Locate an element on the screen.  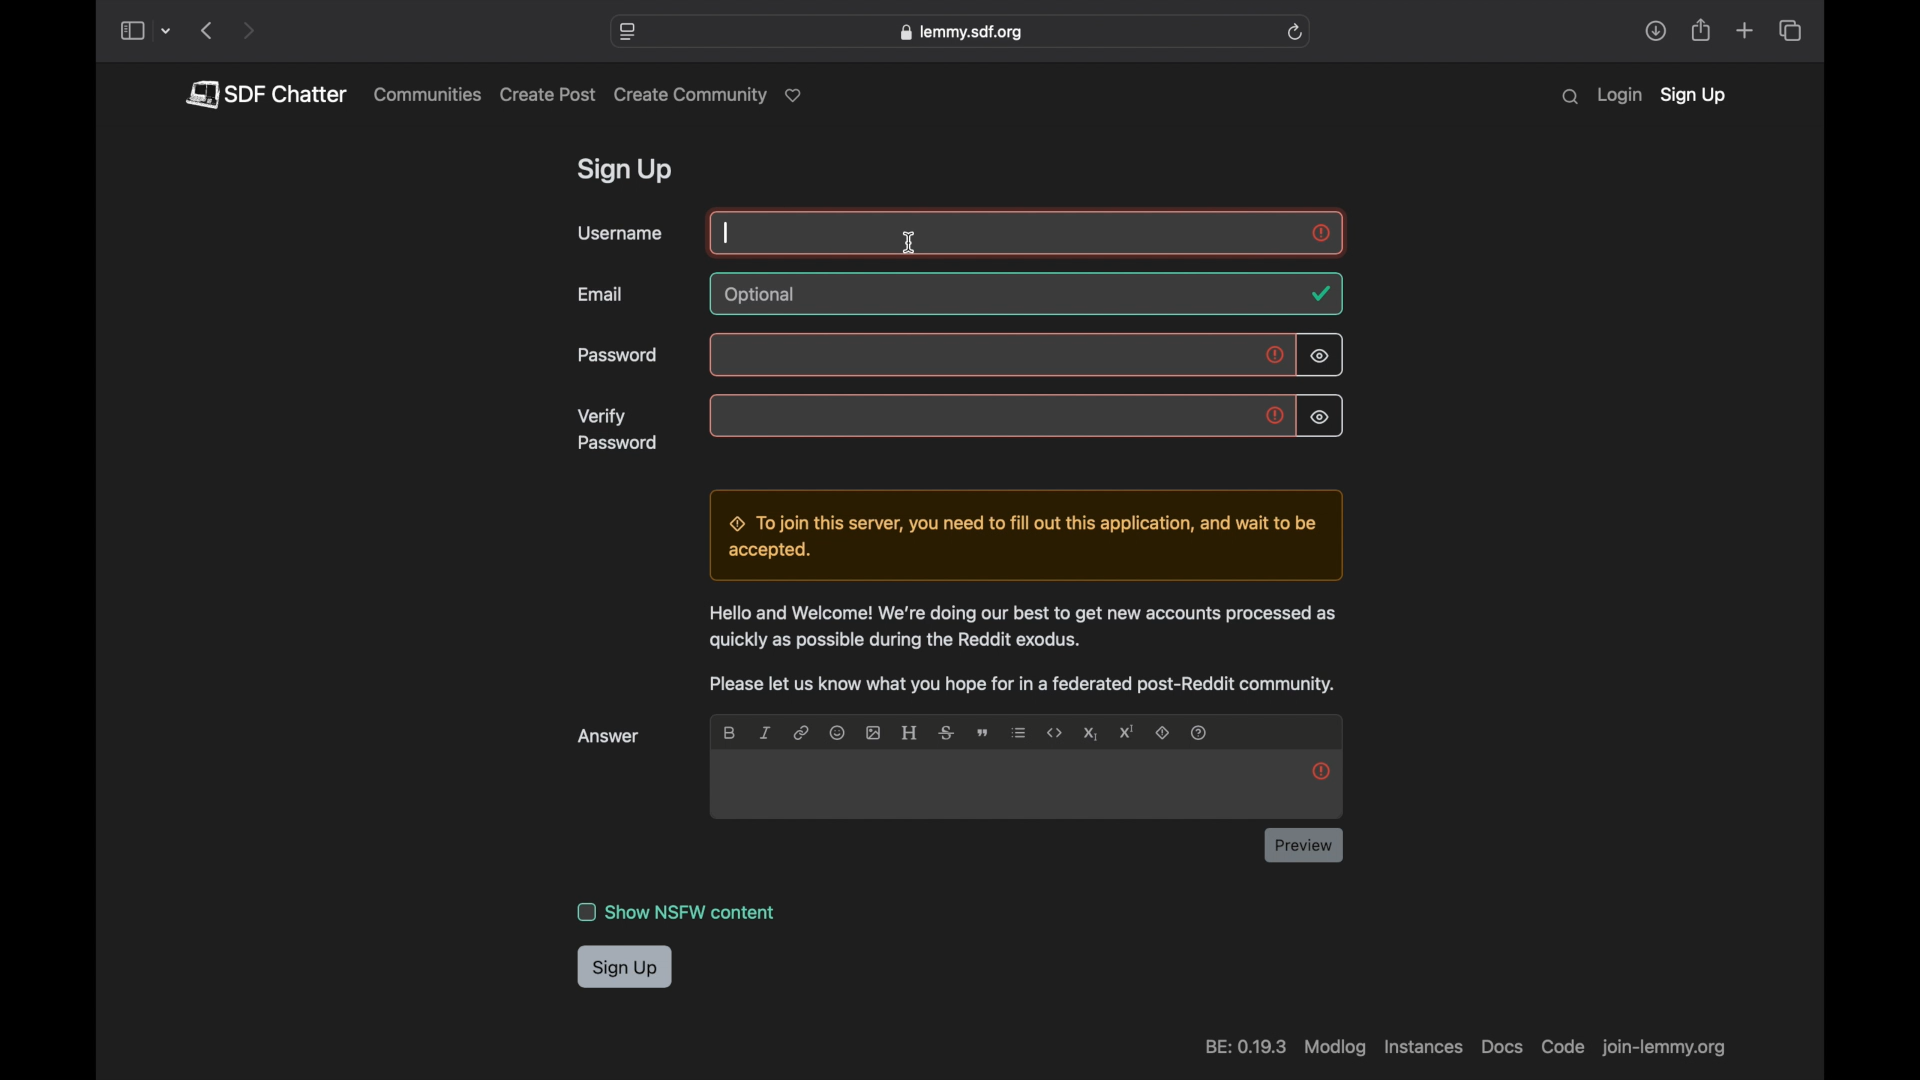
code is located at coordinates (1055, 733).